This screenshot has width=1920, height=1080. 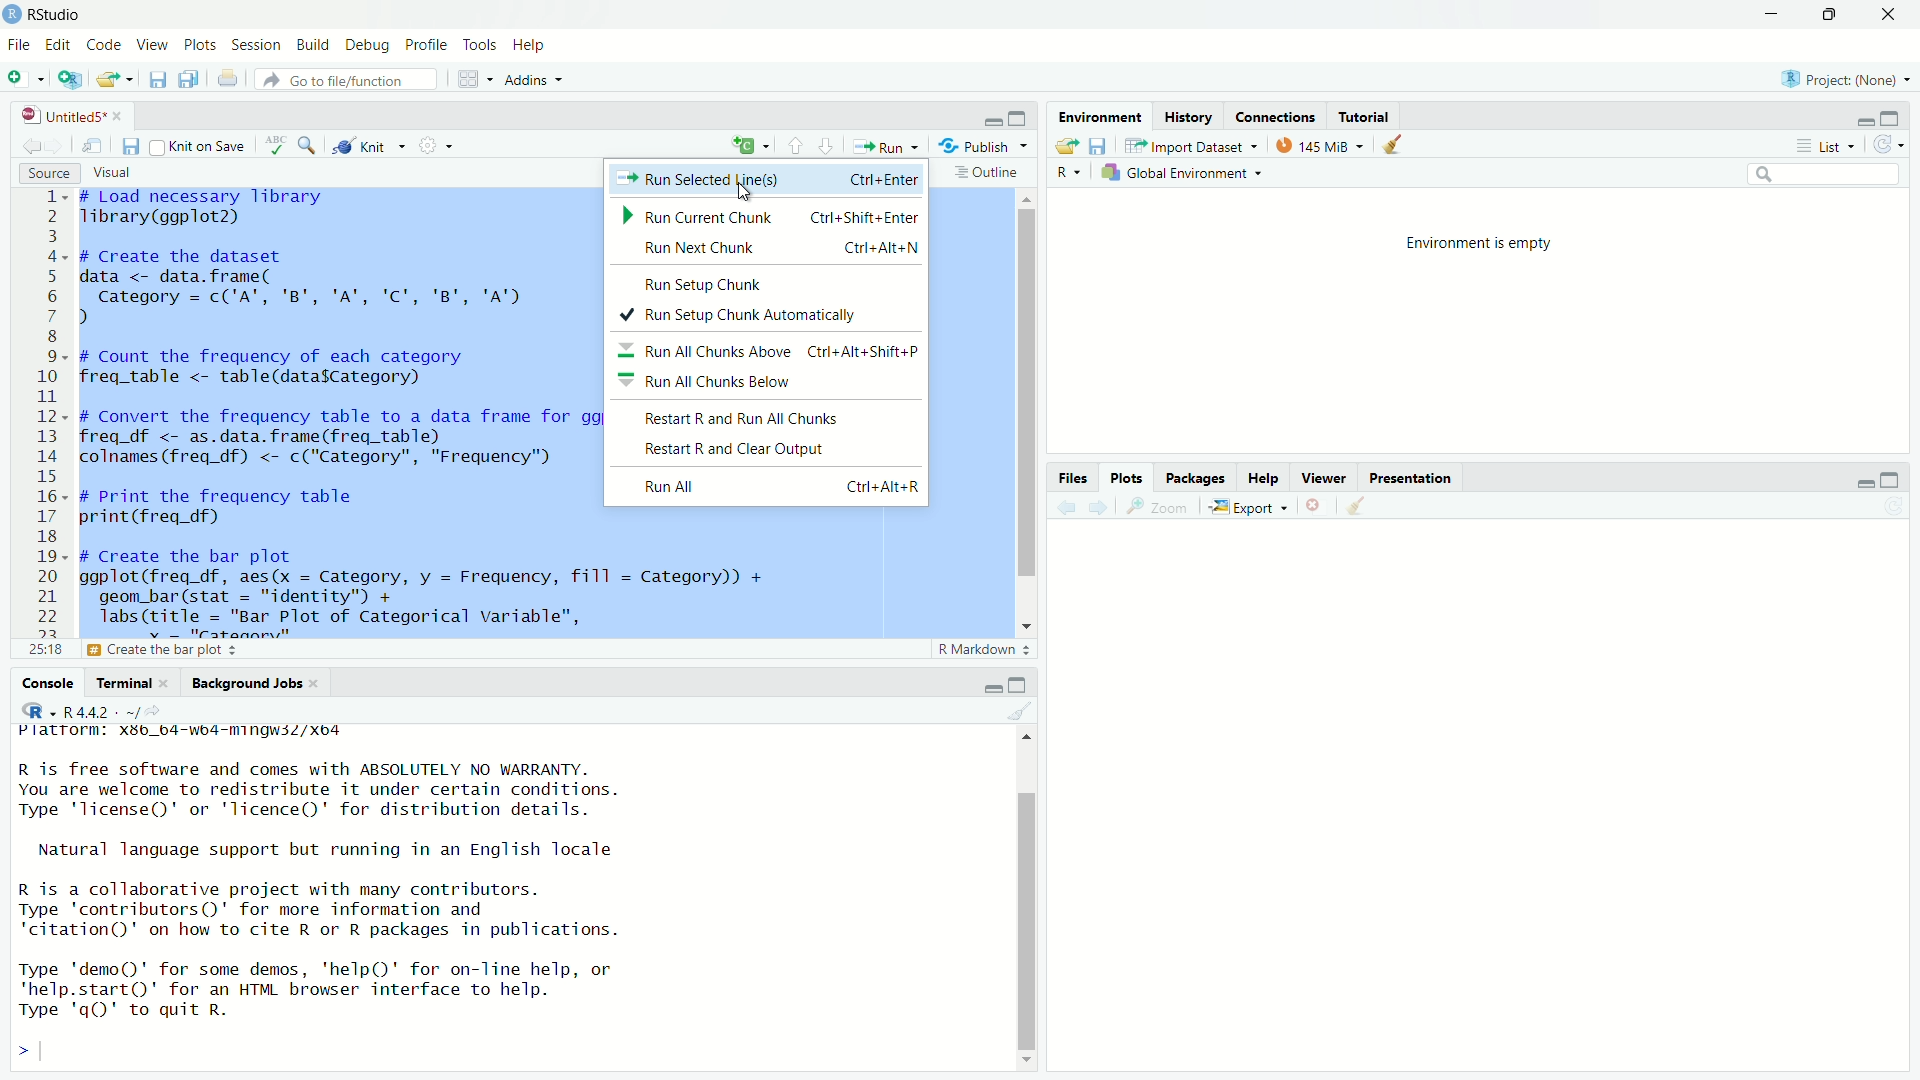 I want to click on cursor, so click(x=747, y=199).